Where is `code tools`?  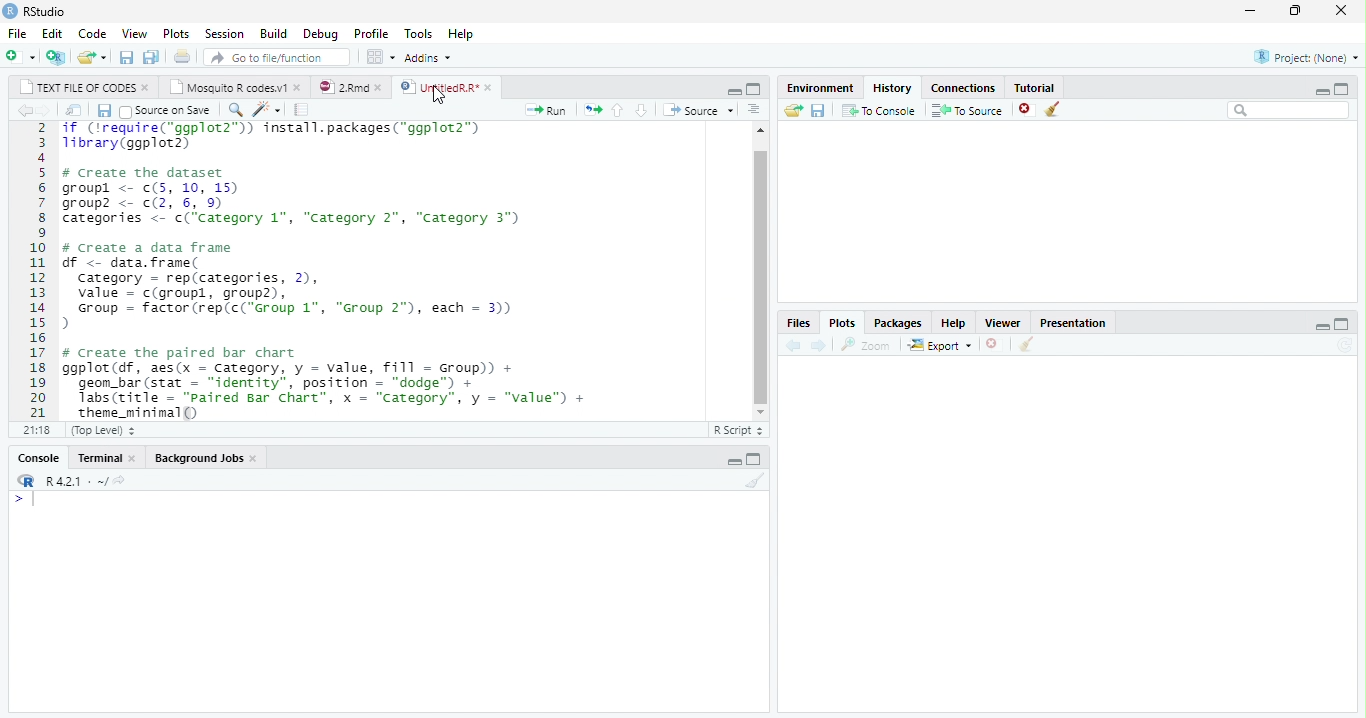 code tools is located at coordinates (266, 110).